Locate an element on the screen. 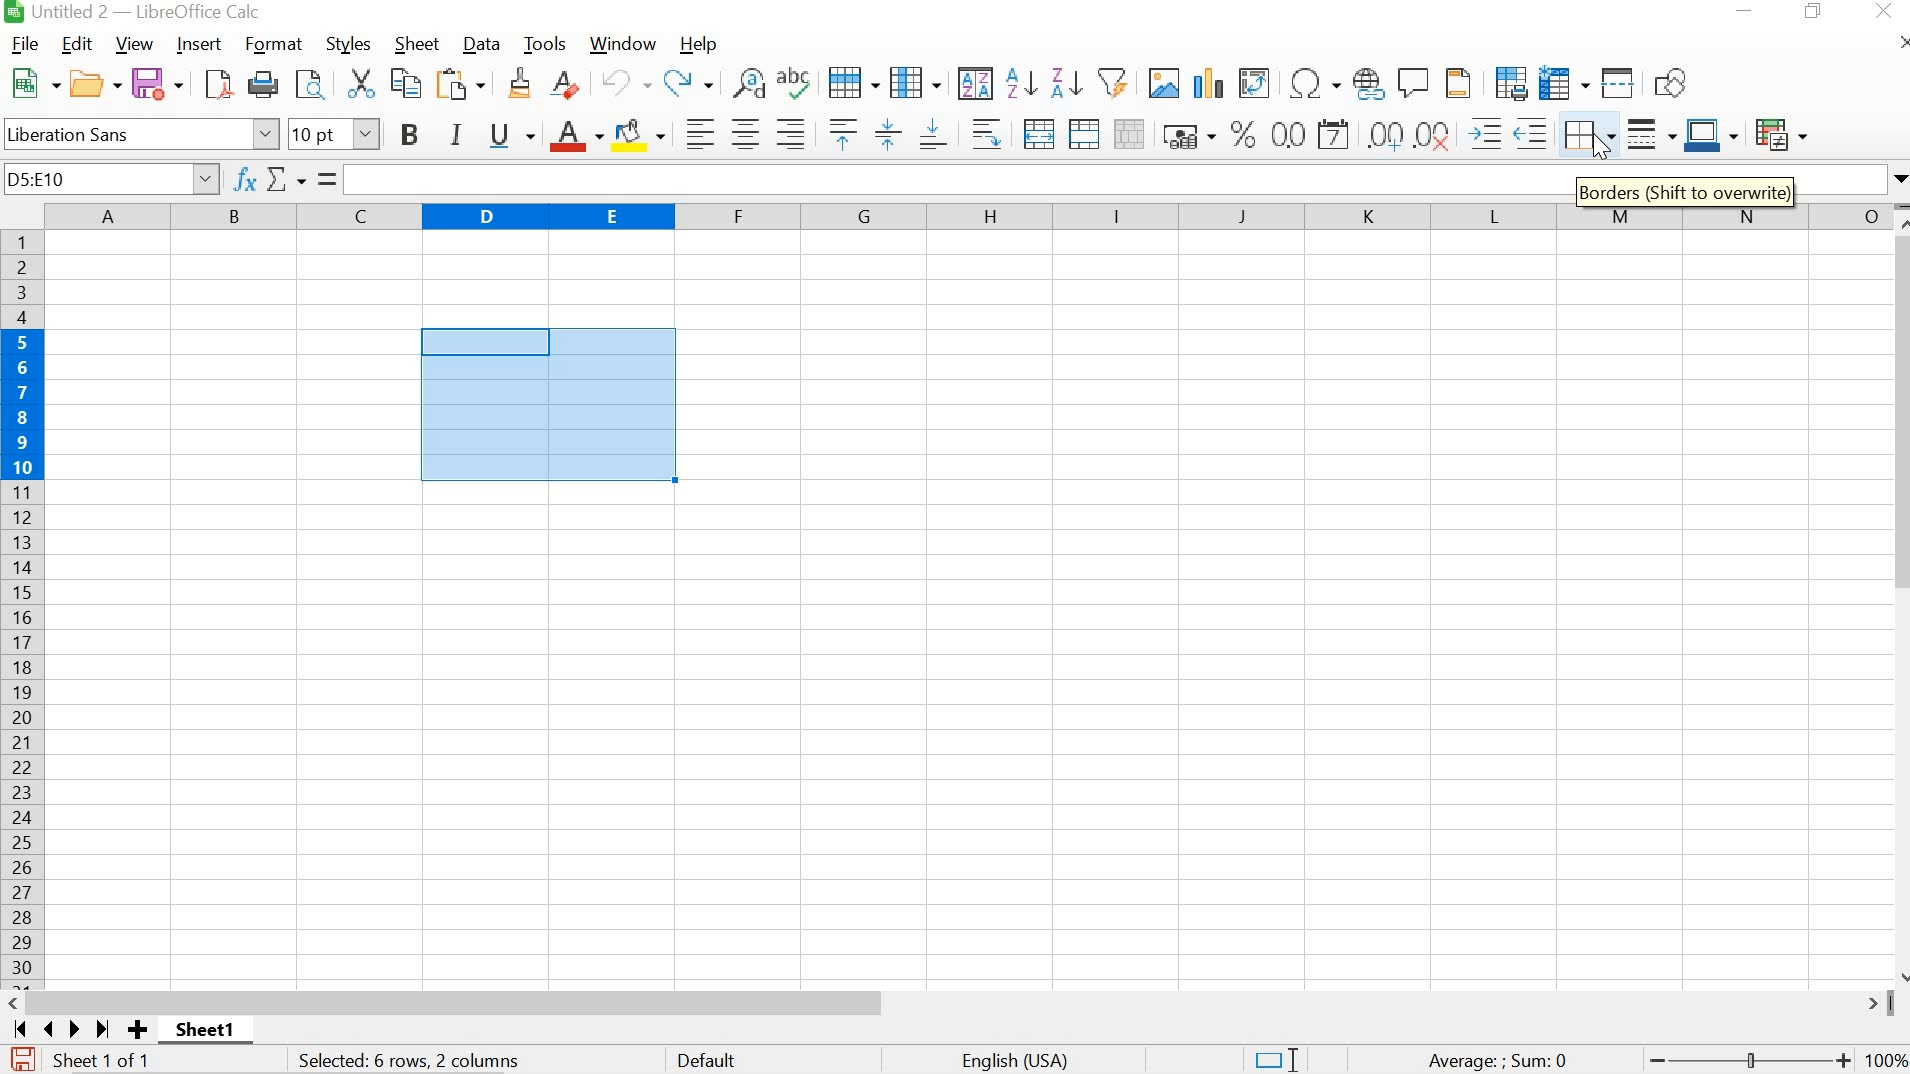 The height and width of the screenshot is (1074, 1910). columns is located at coordinates (962, 216).